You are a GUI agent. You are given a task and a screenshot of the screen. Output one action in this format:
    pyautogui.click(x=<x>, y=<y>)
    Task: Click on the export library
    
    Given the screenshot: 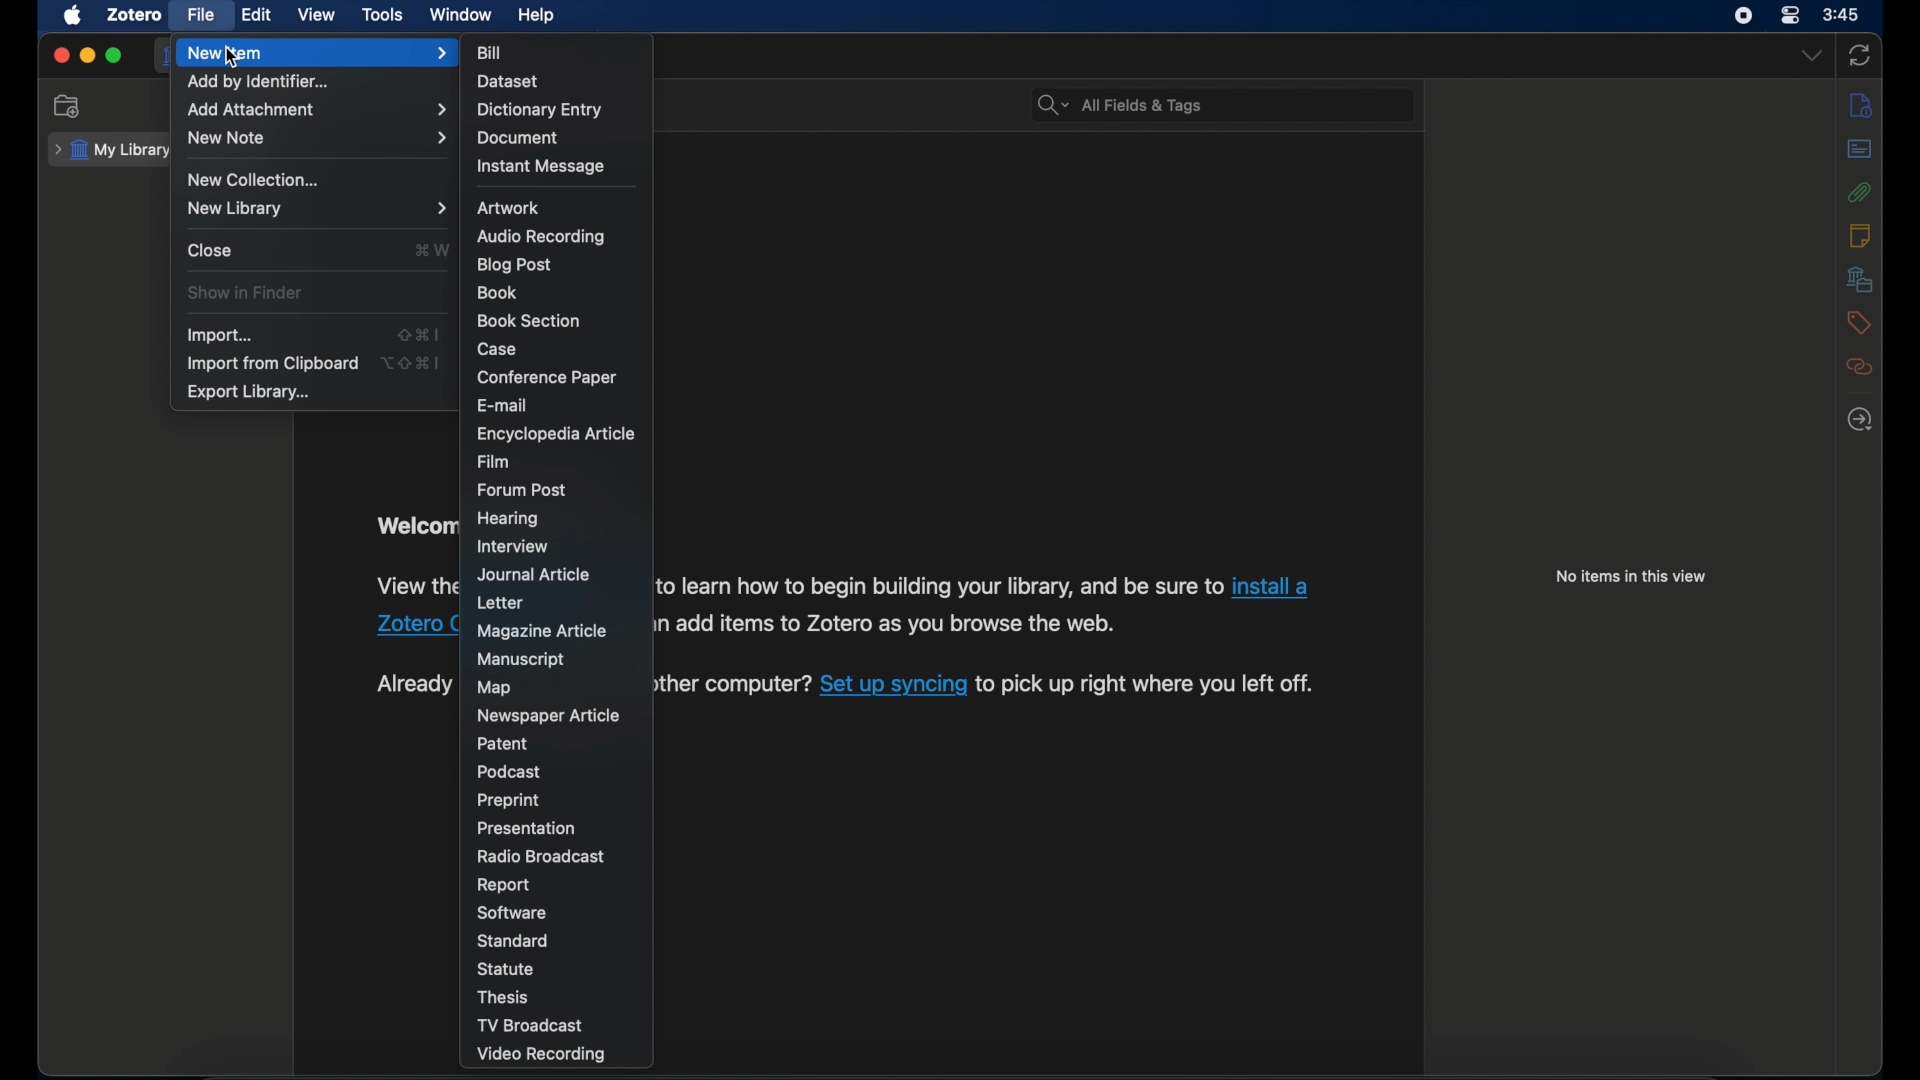 What is the action you would take?
    pyautogui.click(x=247, y=393)
    